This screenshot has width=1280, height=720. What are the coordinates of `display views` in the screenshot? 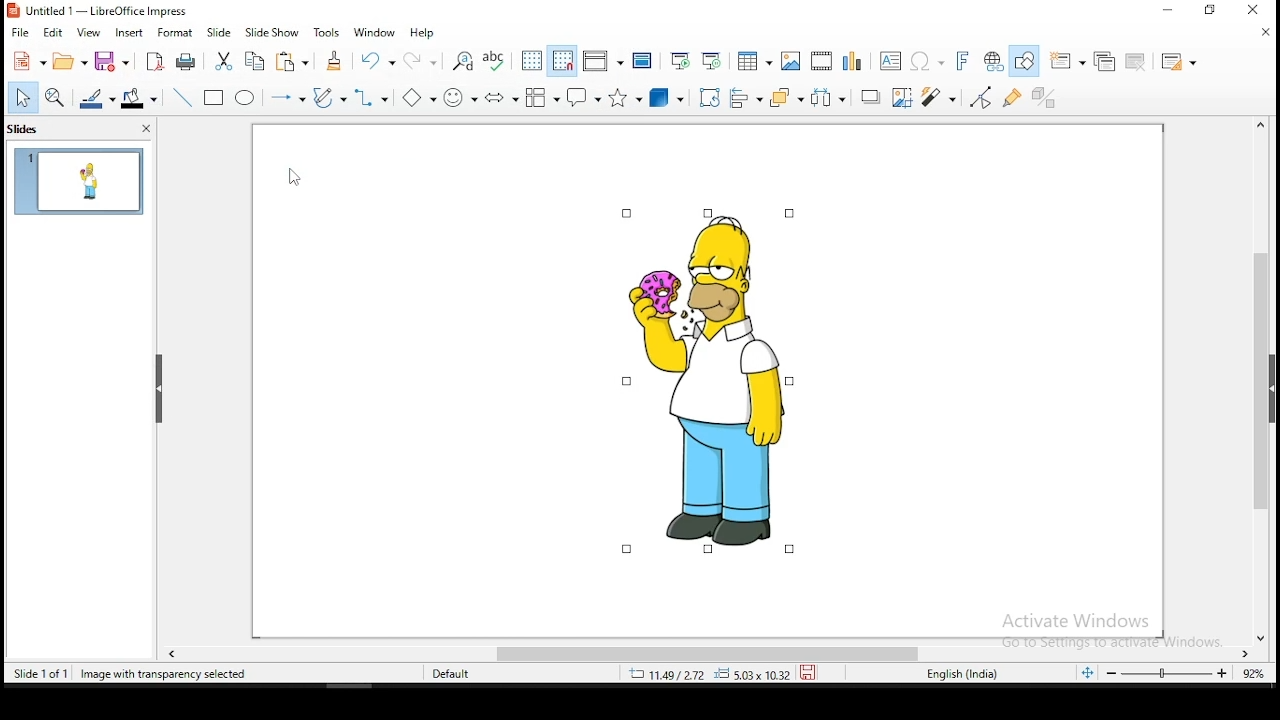 It's located at (604, 59).